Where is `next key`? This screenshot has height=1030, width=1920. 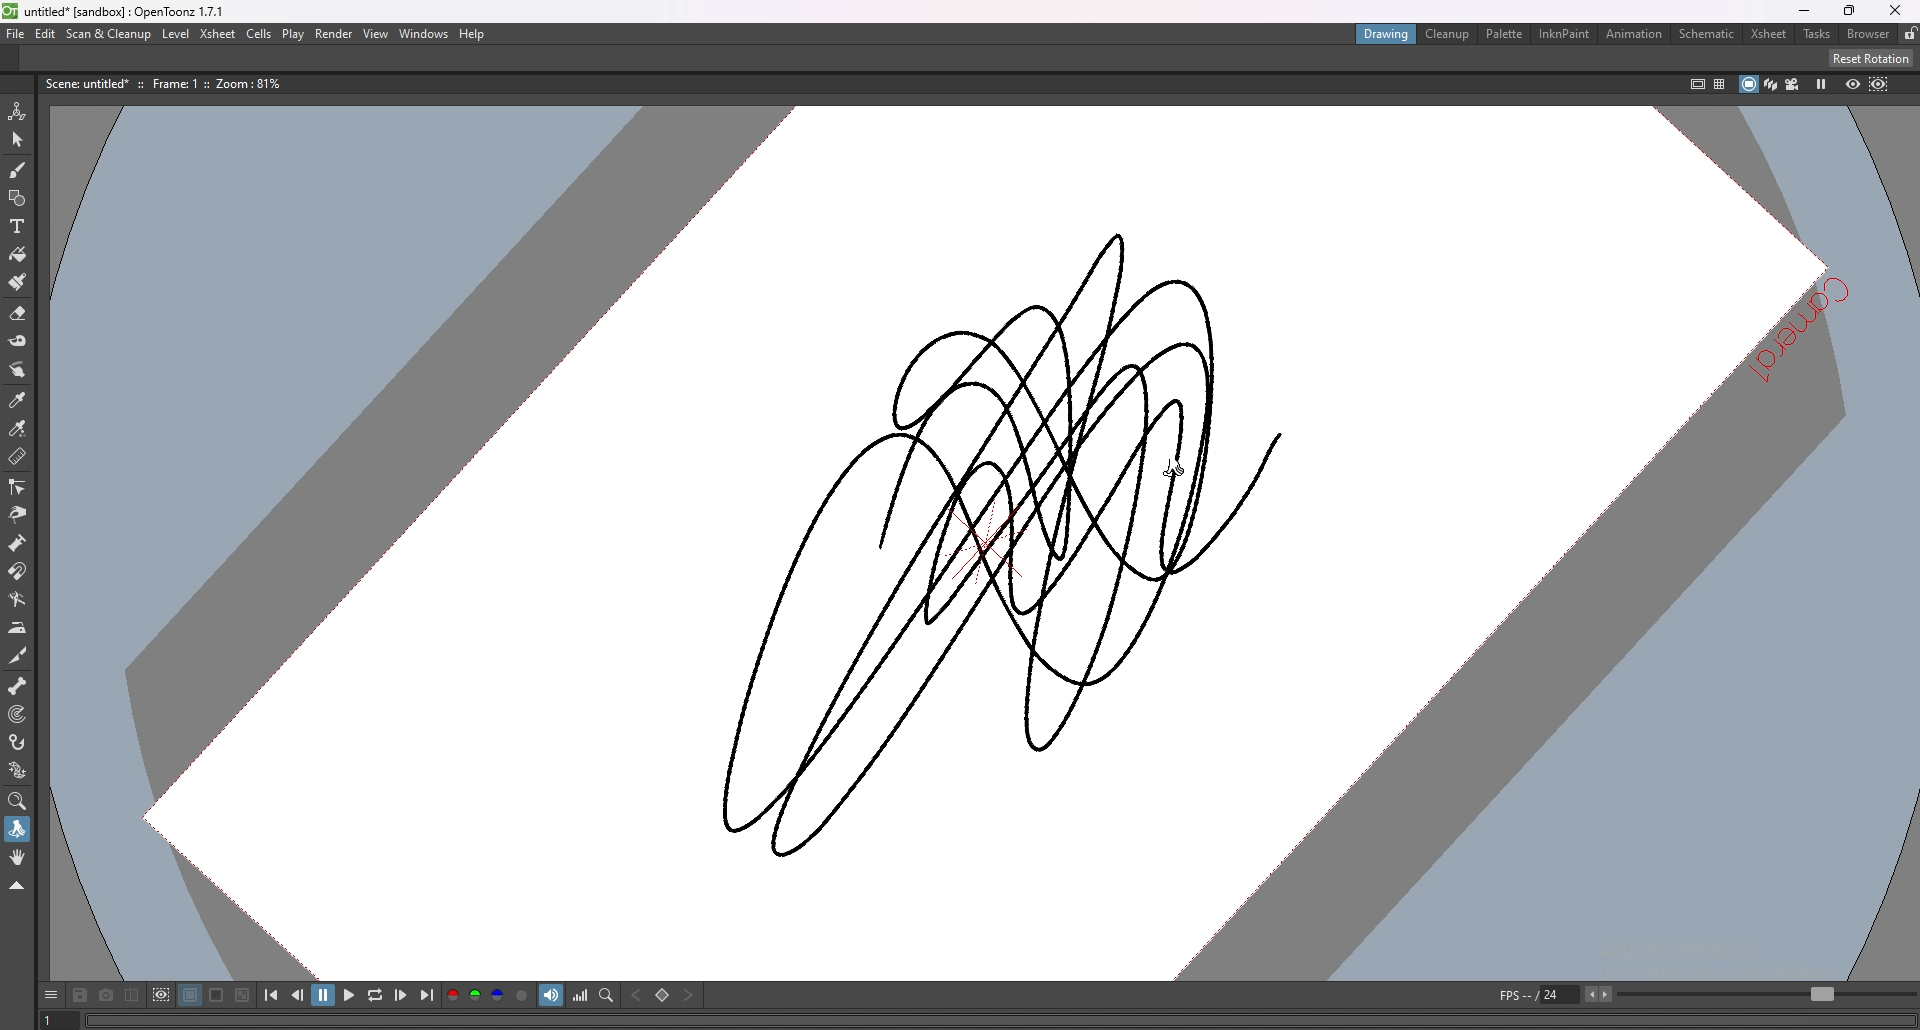
next key is located at coordinates (687, 995).